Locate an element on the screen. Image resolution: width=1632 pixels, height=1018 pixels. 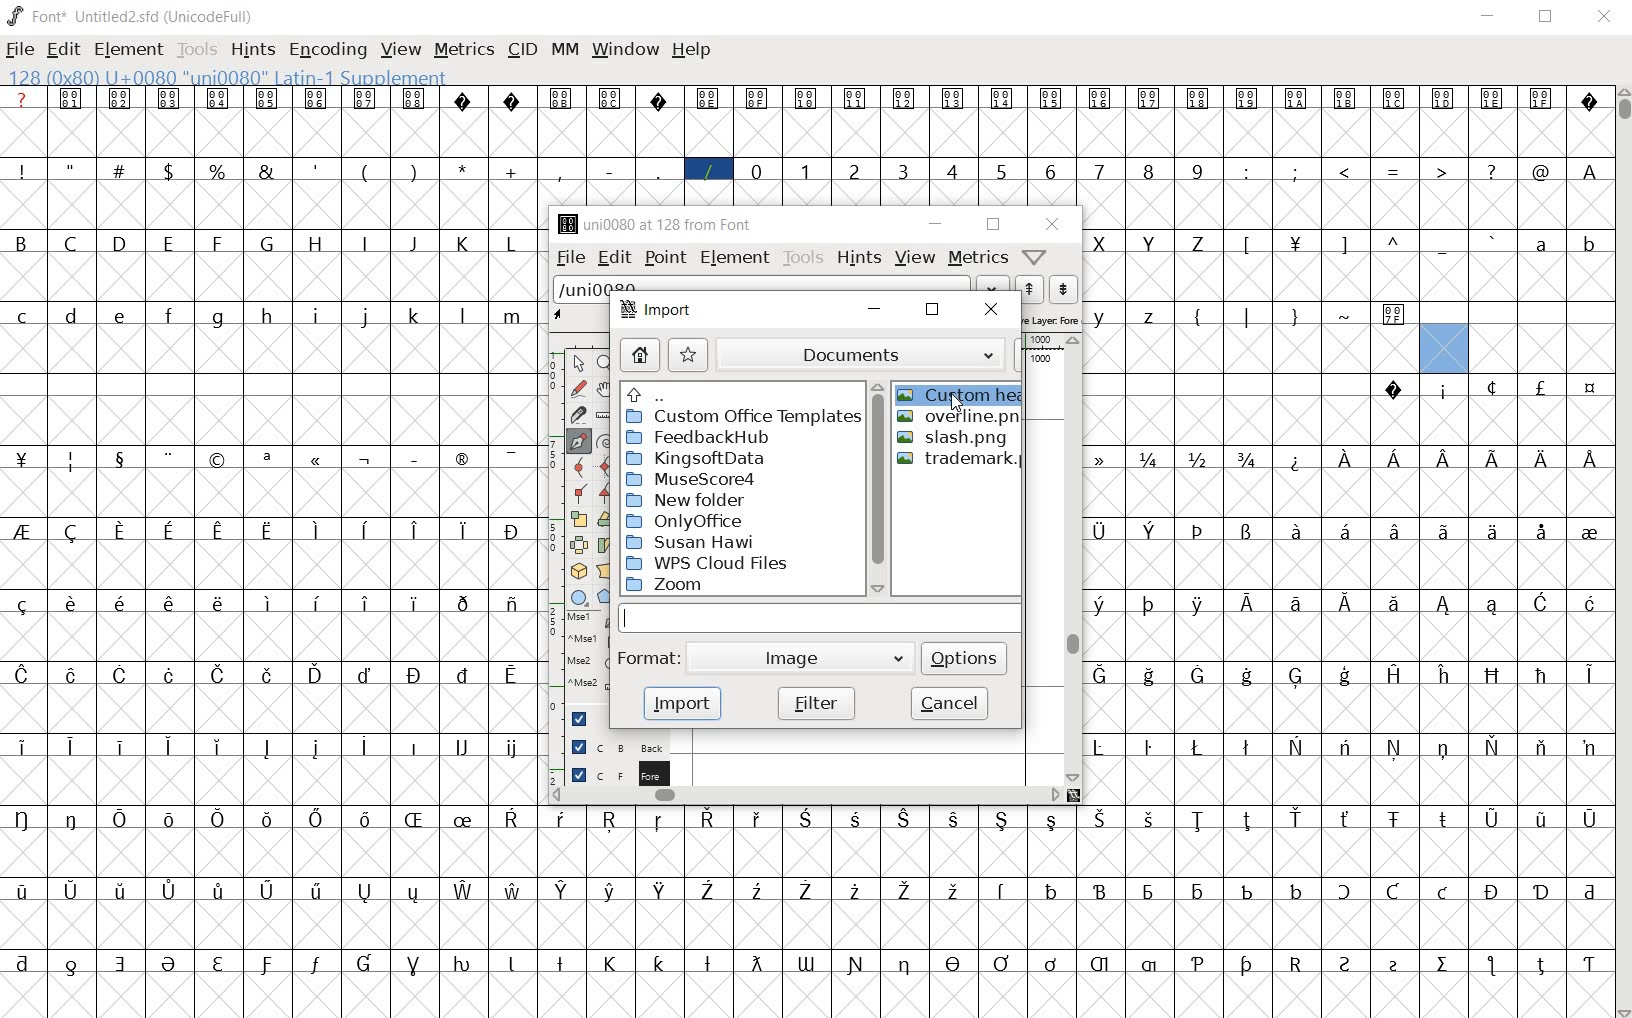
glyph is located at coordinates (413, 171).